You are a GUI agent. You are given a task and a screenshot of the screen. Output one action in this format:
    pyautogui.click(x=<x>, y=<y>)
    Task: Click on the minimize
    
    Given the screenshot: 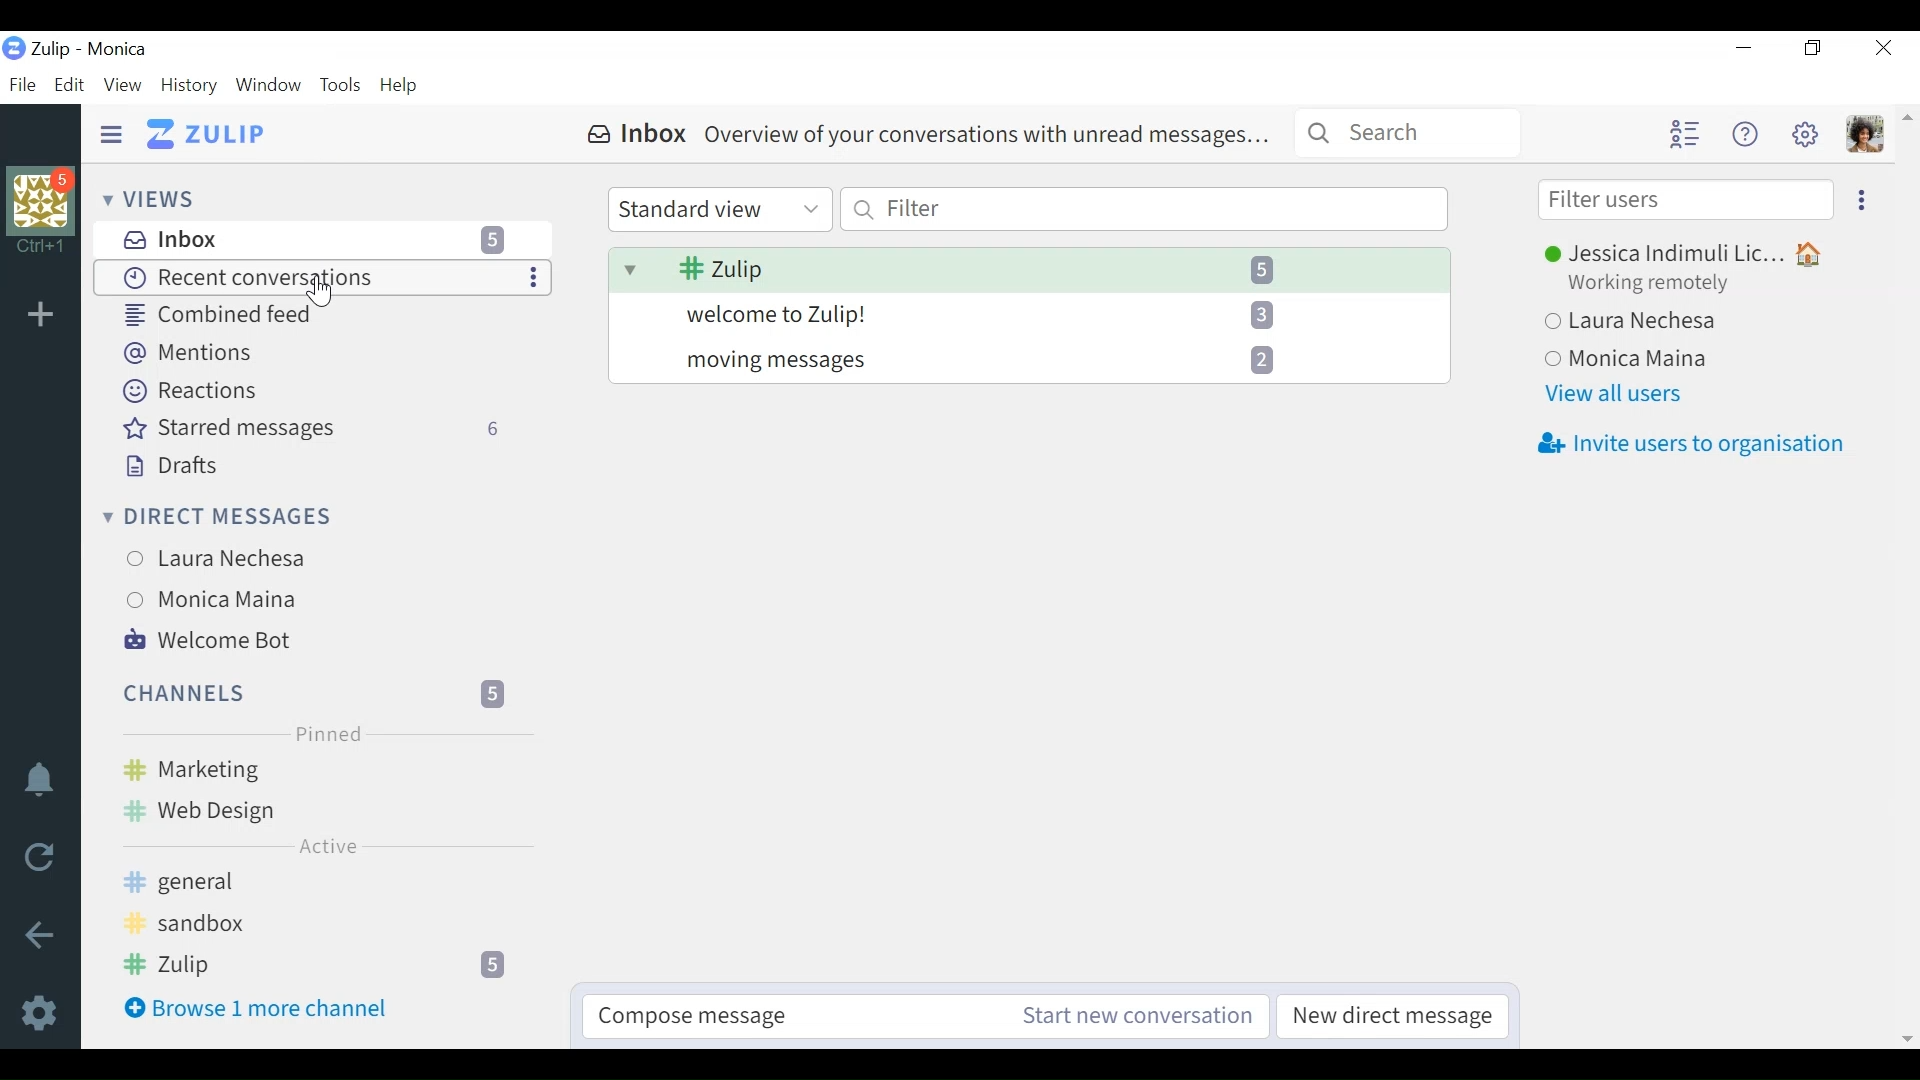 What is the action you would take?
    pyautogui.click(x=1743, y=49)
    